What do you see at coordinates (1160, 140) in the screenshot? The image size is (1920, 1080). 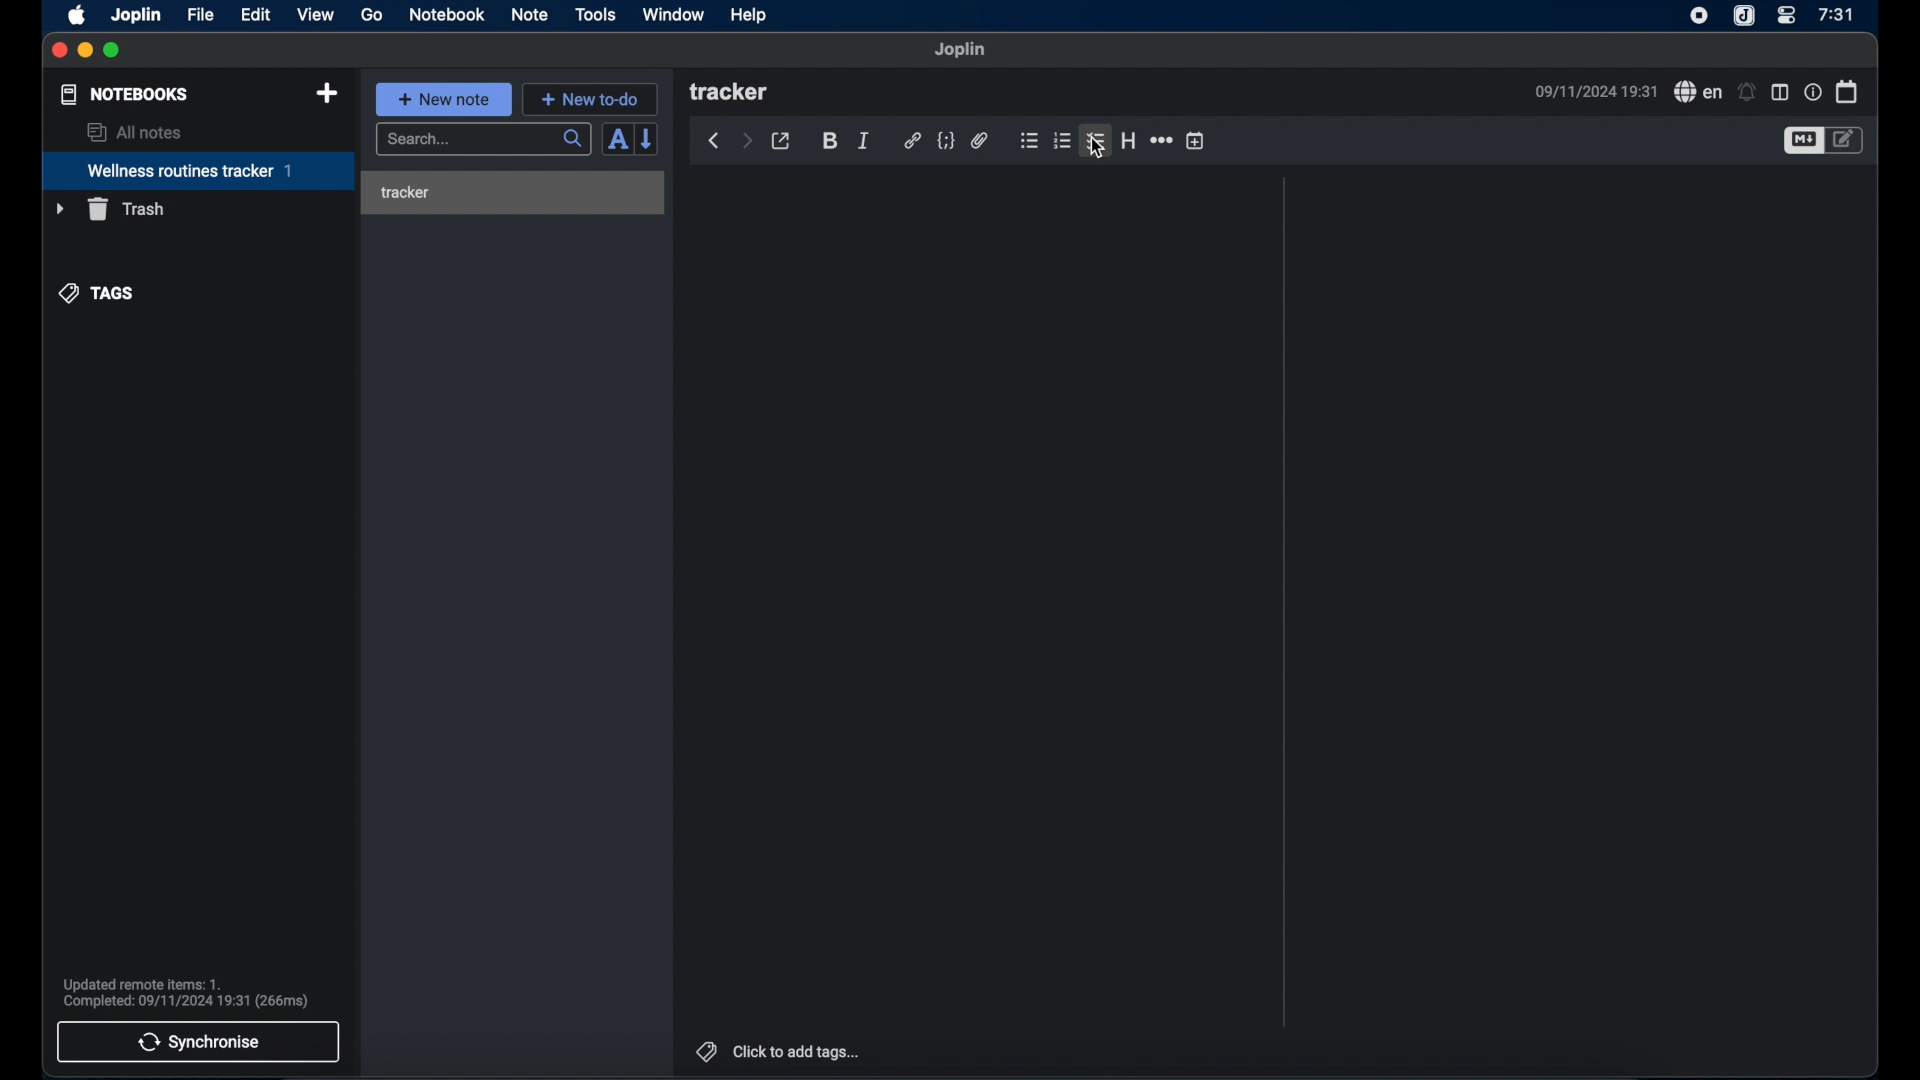 I see `horizontal rule` at bounding box center [1160, 140].